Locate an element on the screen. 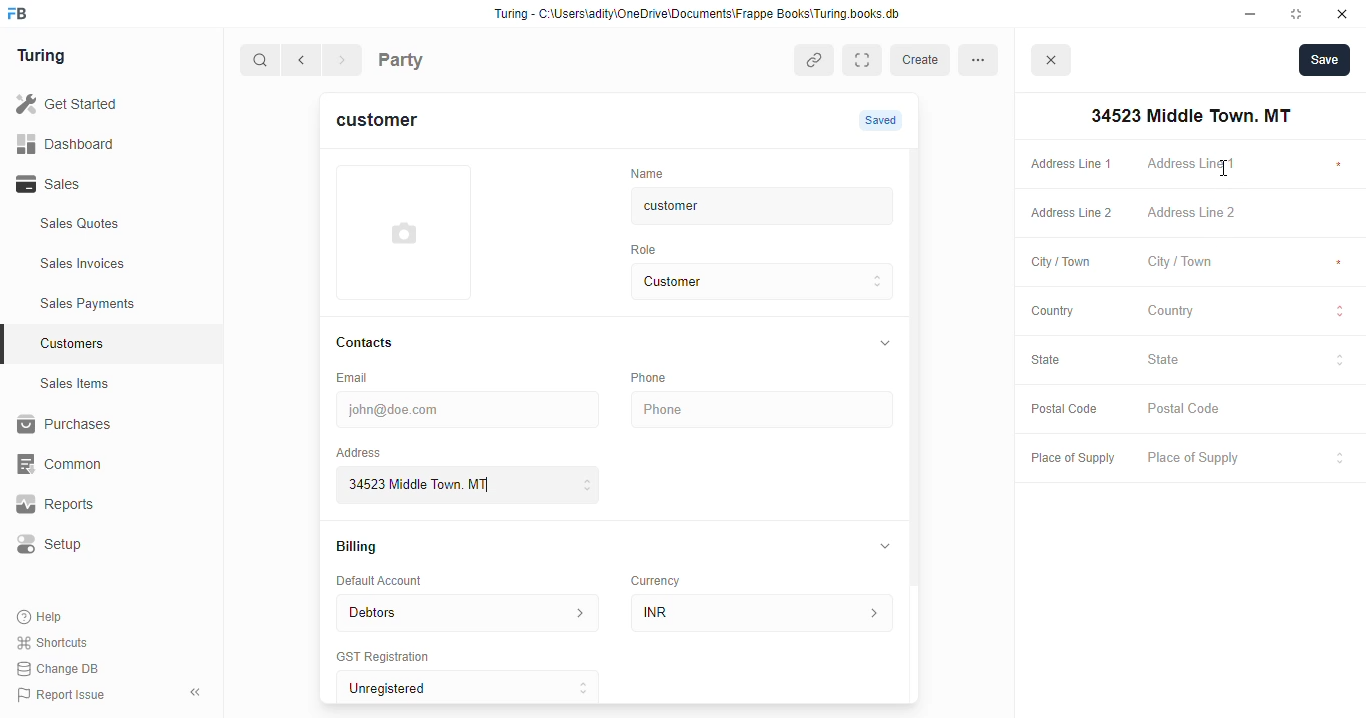  Address Line 2 is located at coordinates (1248, 214).